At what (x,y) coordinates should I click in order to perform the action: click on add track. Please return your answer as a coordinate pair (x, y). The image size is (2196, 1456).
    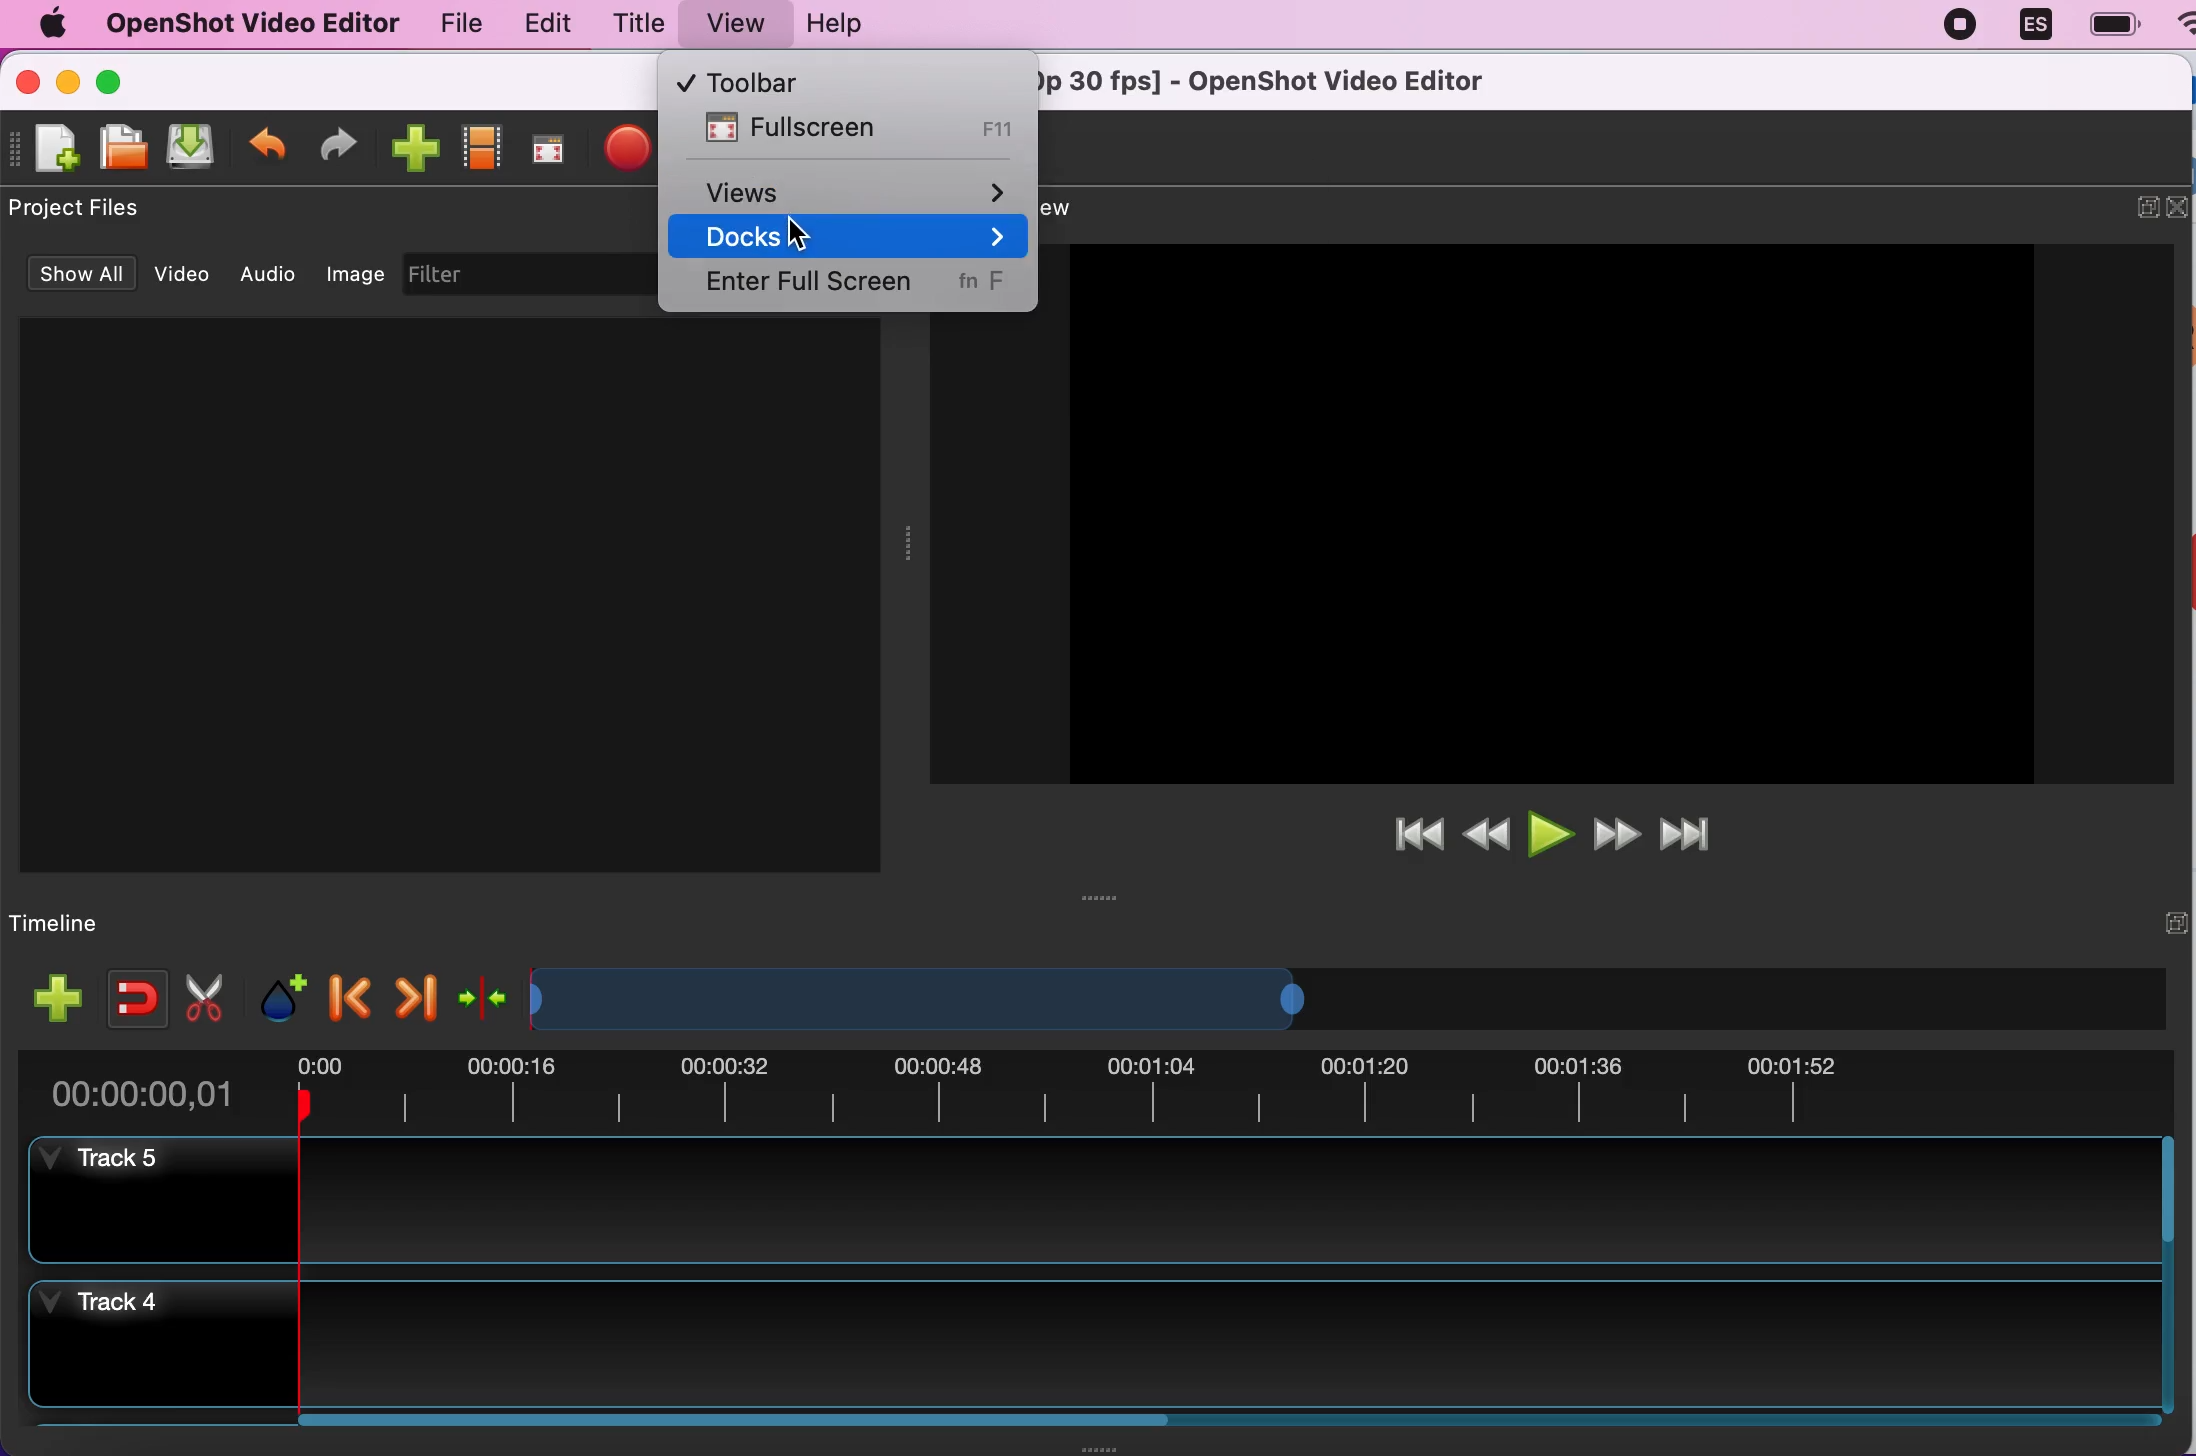
    Looking at the image, I should click on (58, 998).